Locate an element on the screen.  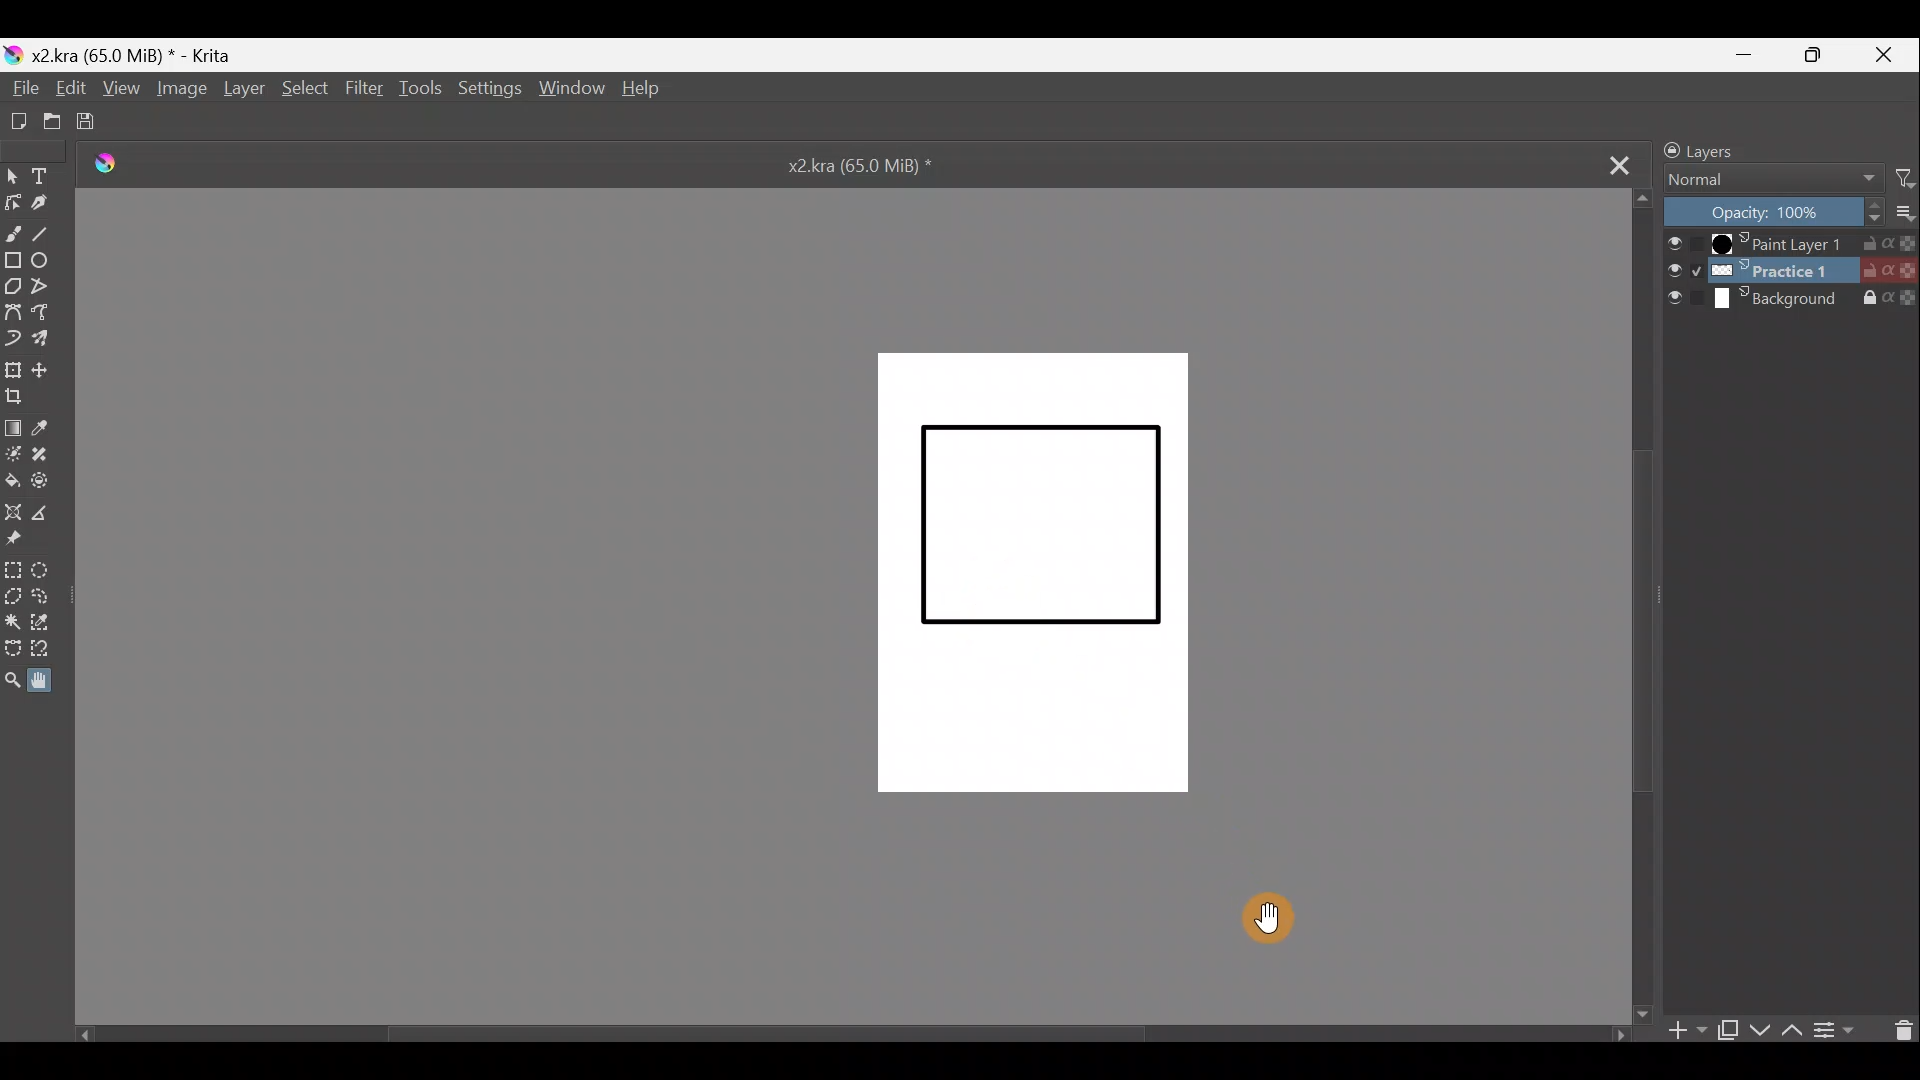
) x2kra (65.0 MiB) * - Krita is located at coordinates (127, 56).